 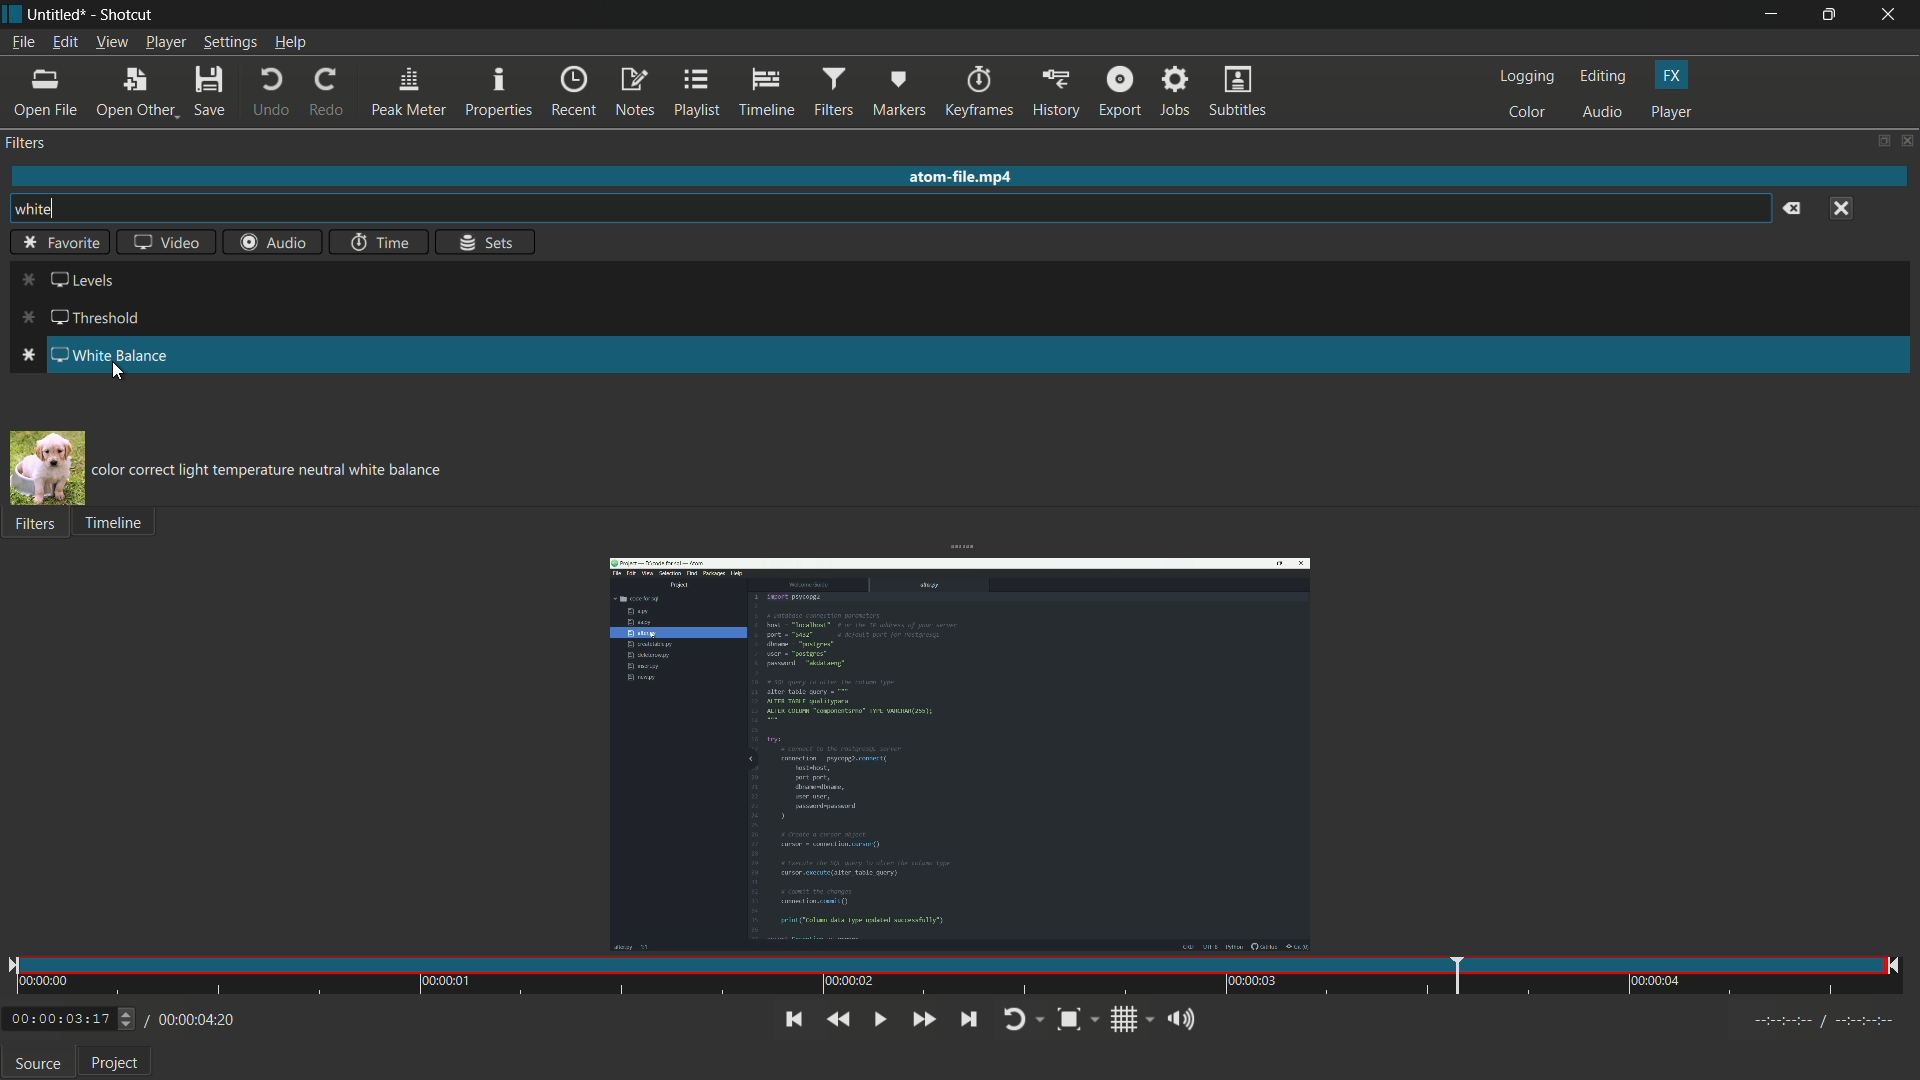 I want to click on history, so click(x=1057, y=90).